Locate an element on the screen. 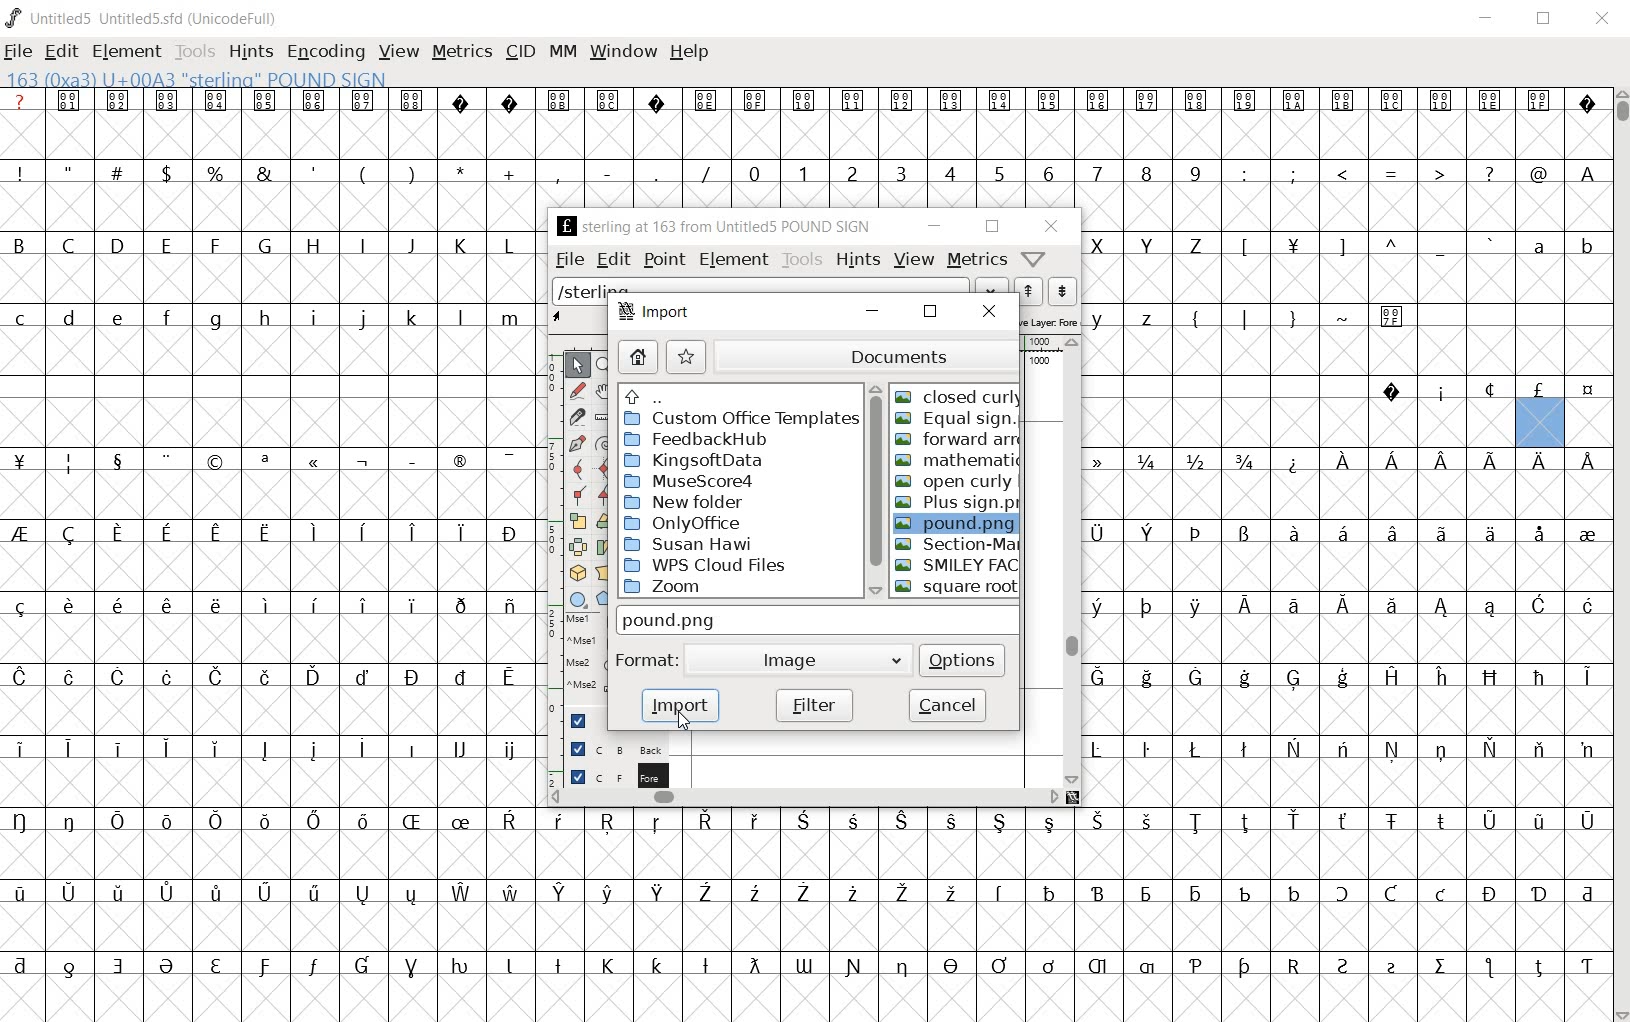 This screenshot has height=1022, width=1630. Z is located at coordinates (1196, 247).